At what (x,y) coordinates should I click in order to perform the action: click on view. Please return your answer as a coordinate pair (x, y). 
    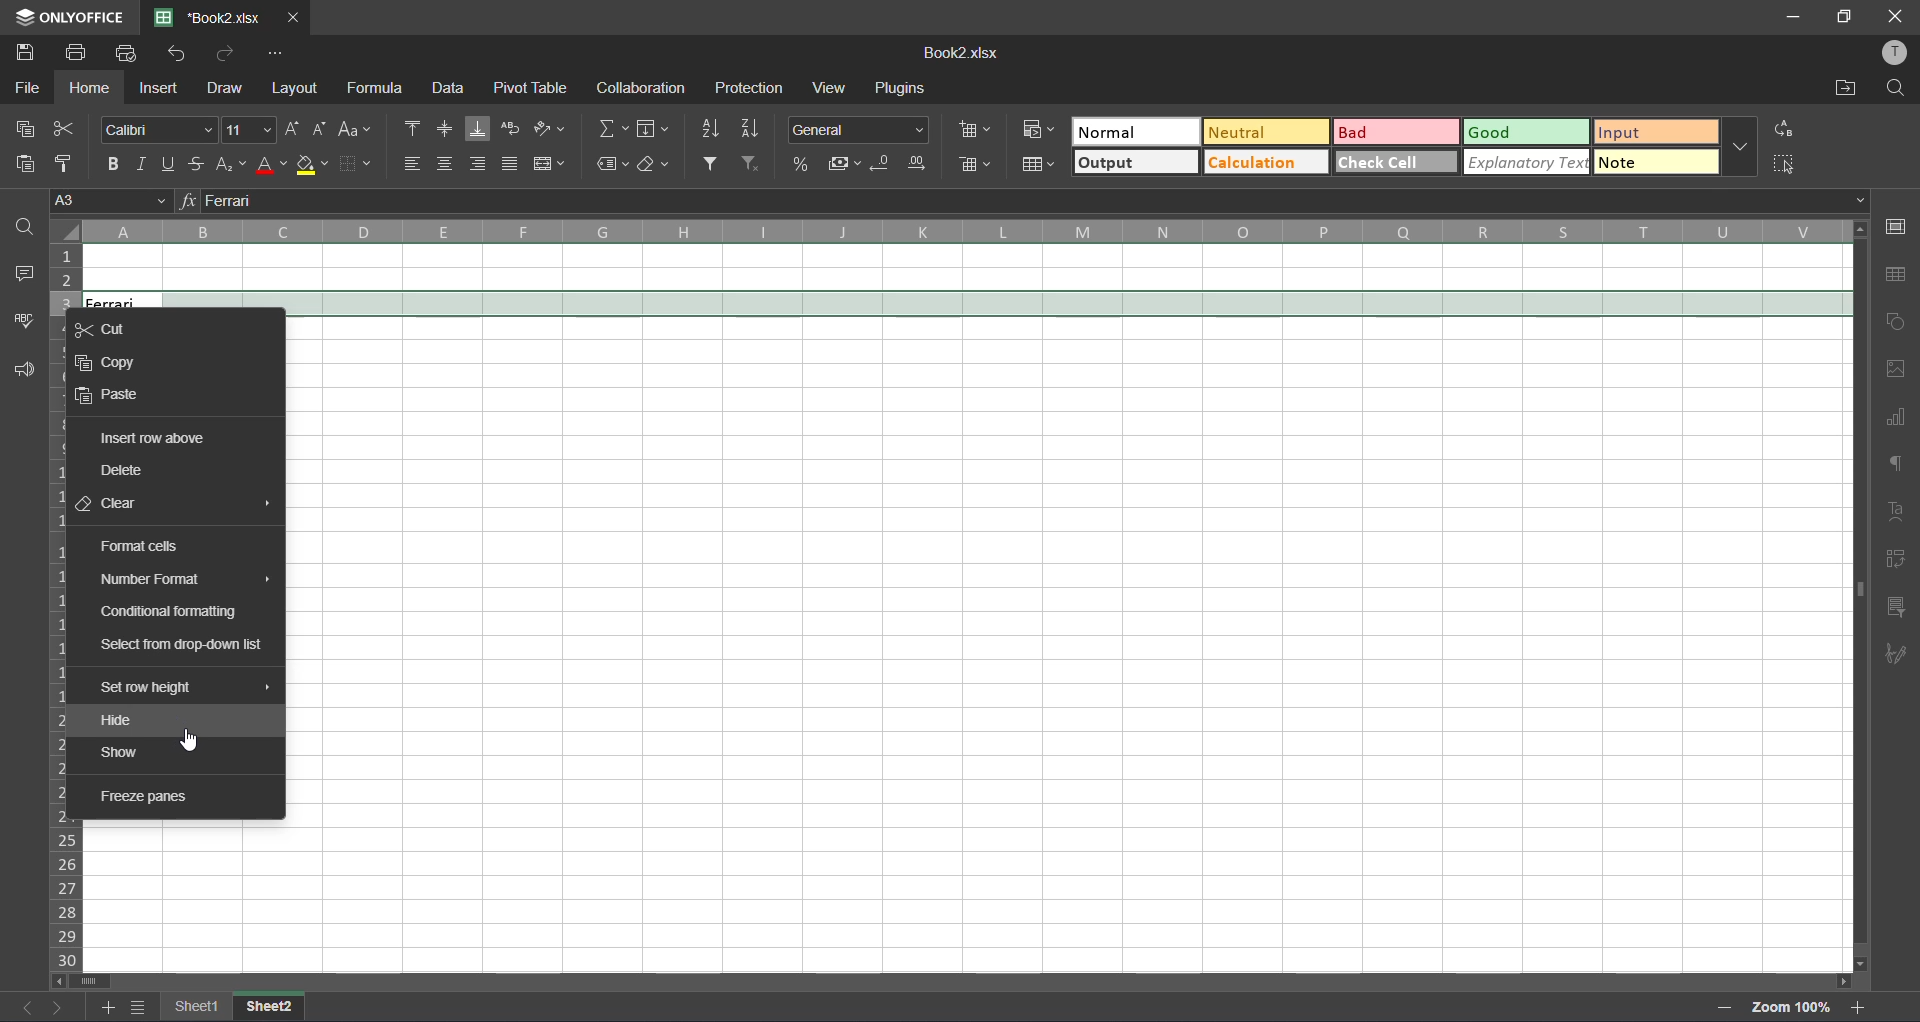
    Looking at the image, I should click on (827, 88).